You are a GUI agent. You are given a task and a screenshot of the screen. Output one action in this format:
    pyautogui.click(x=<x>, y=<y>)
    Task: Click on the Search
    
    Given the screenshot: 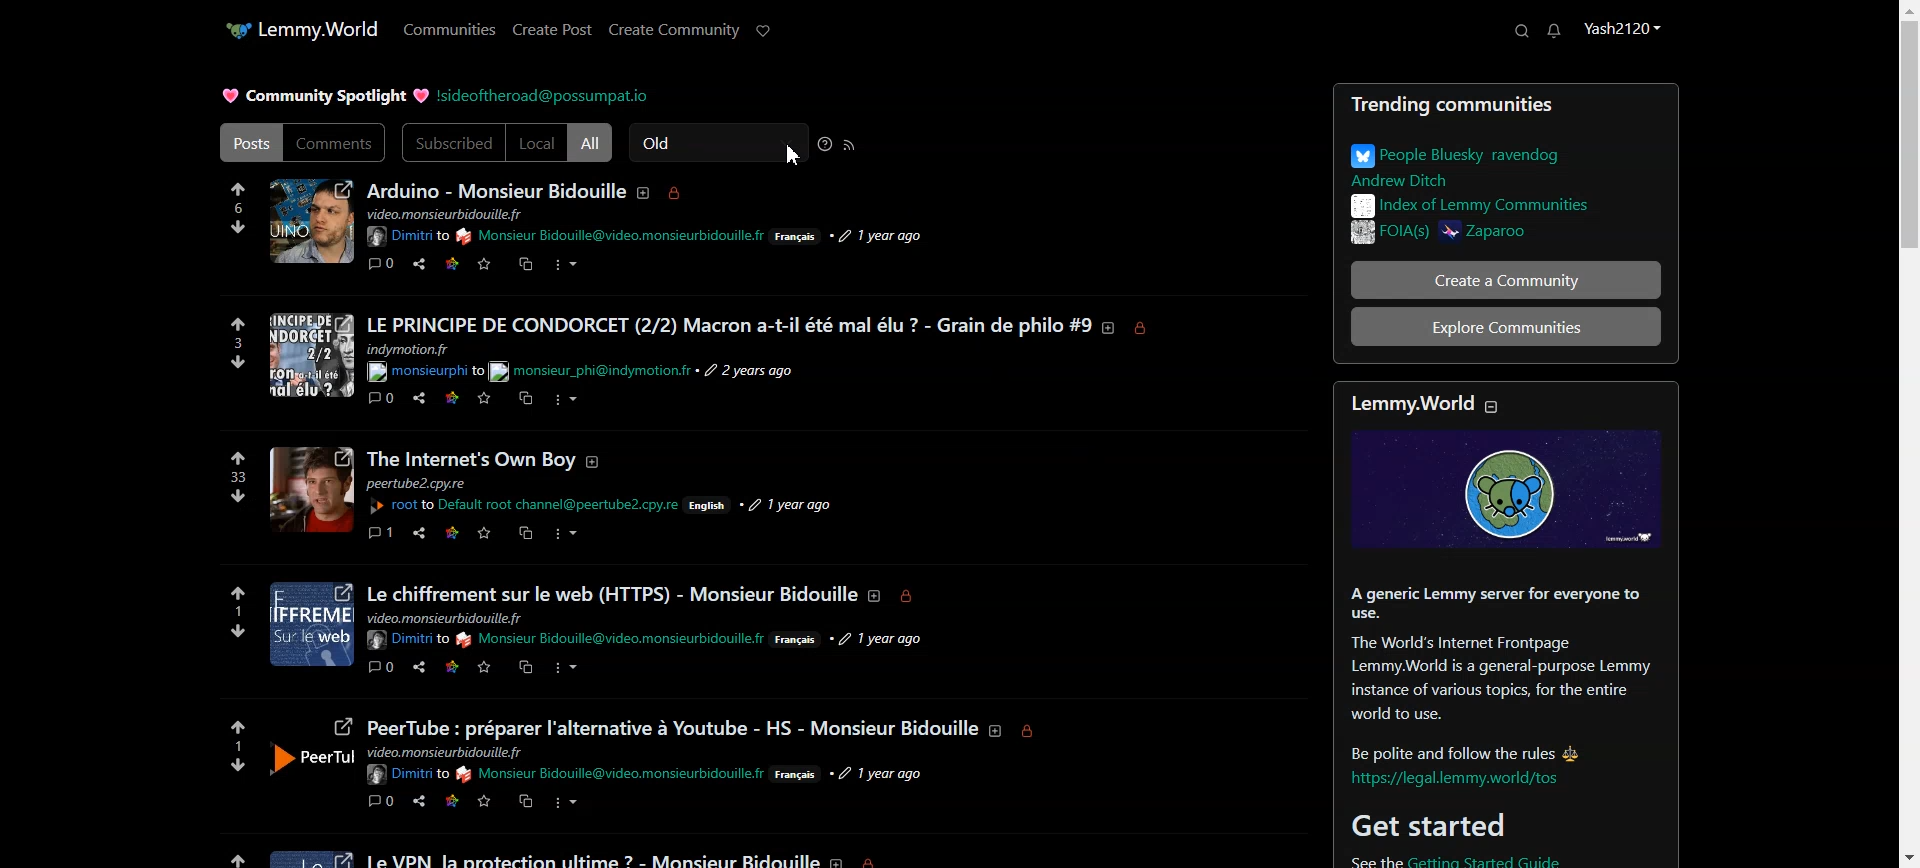 What is the action you would take?
    pyautogui.click(x=1522, y=31)
    